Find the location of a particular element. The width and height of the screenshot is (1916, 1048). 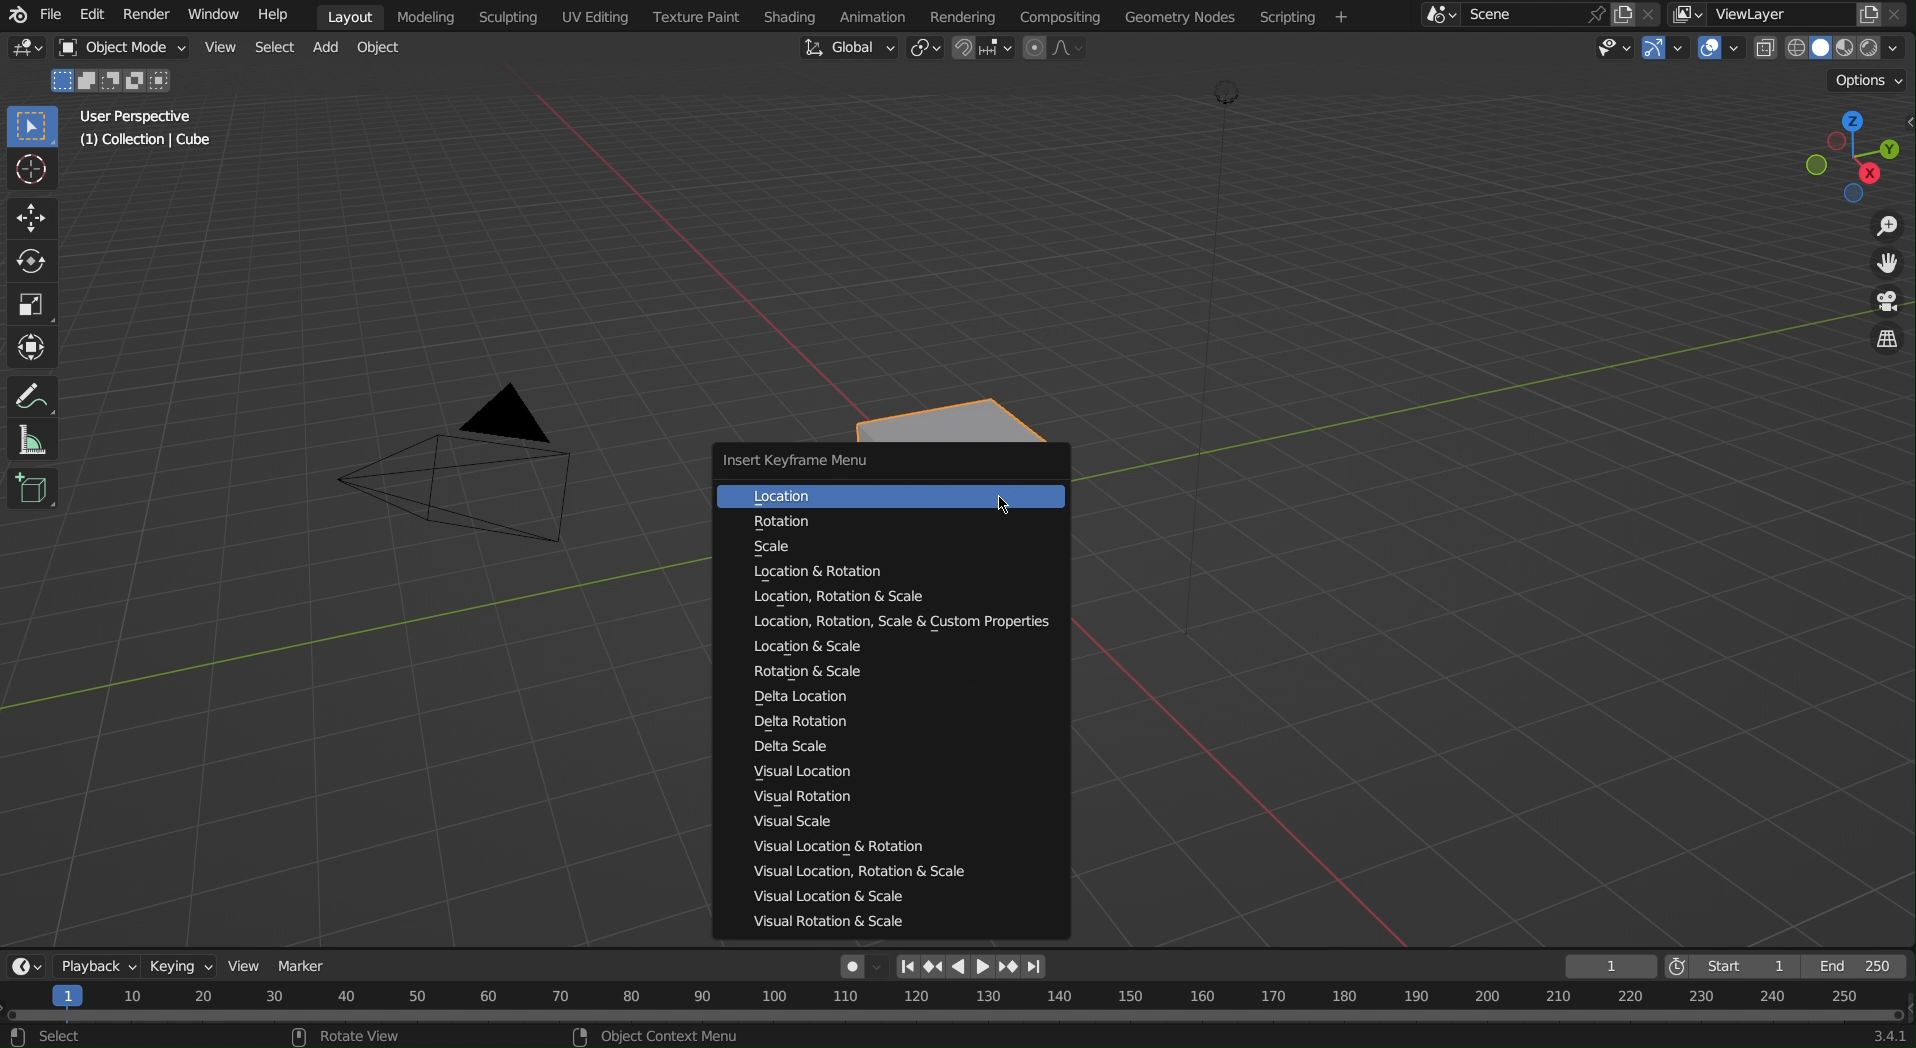

Scene is located at coordinates (1519, 15).